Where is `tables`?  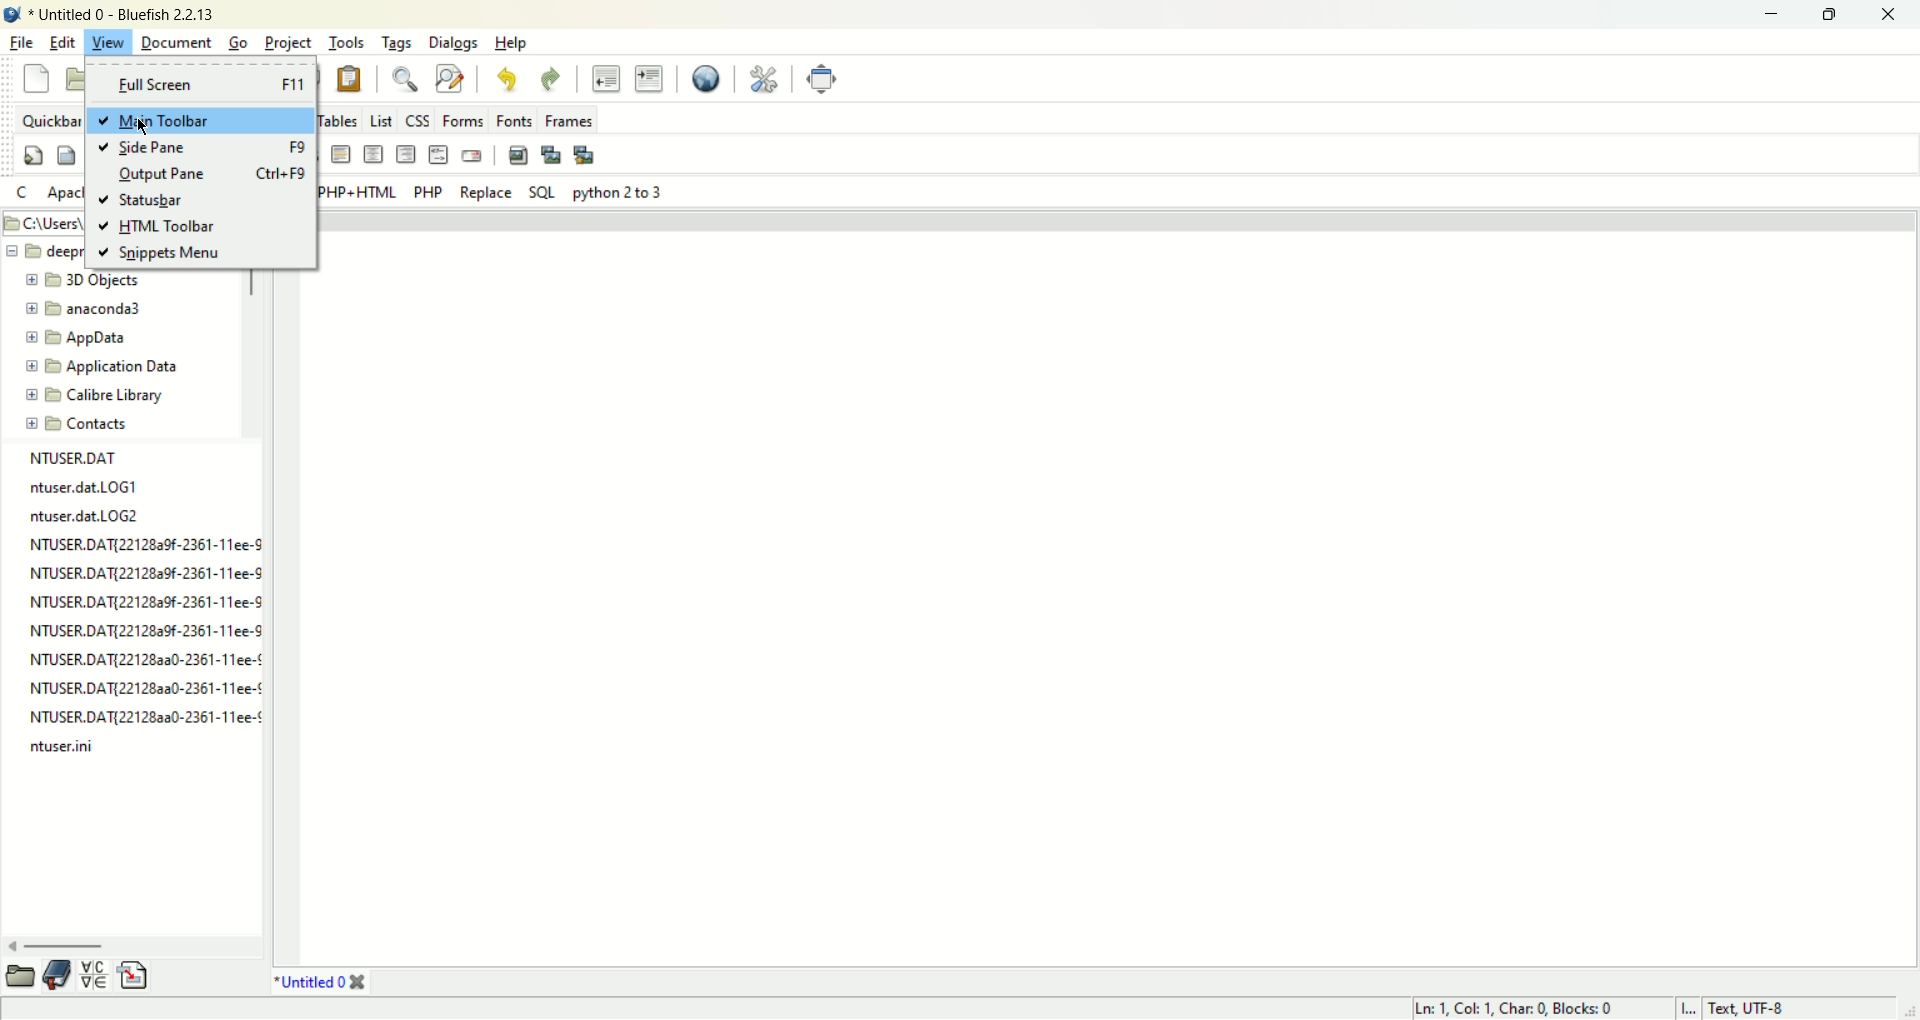
tables is located at coordinates (341, 119).